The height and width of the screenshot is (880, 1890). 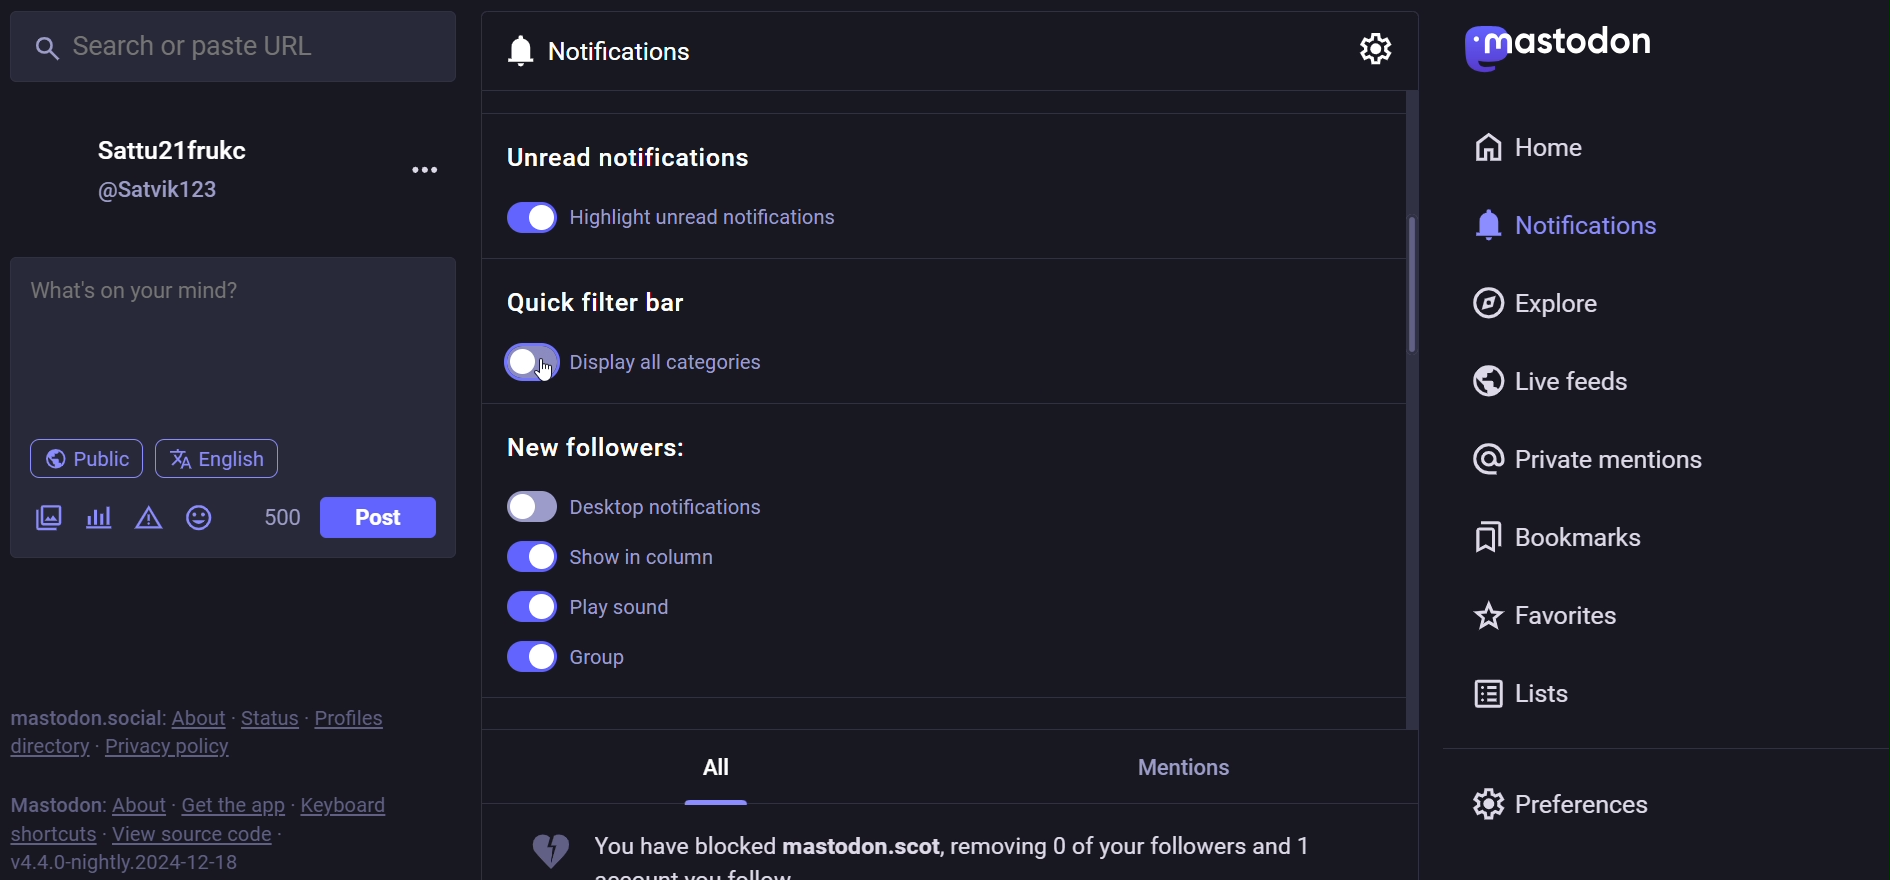 I want to click on get the app, so click(x=231, y=803).